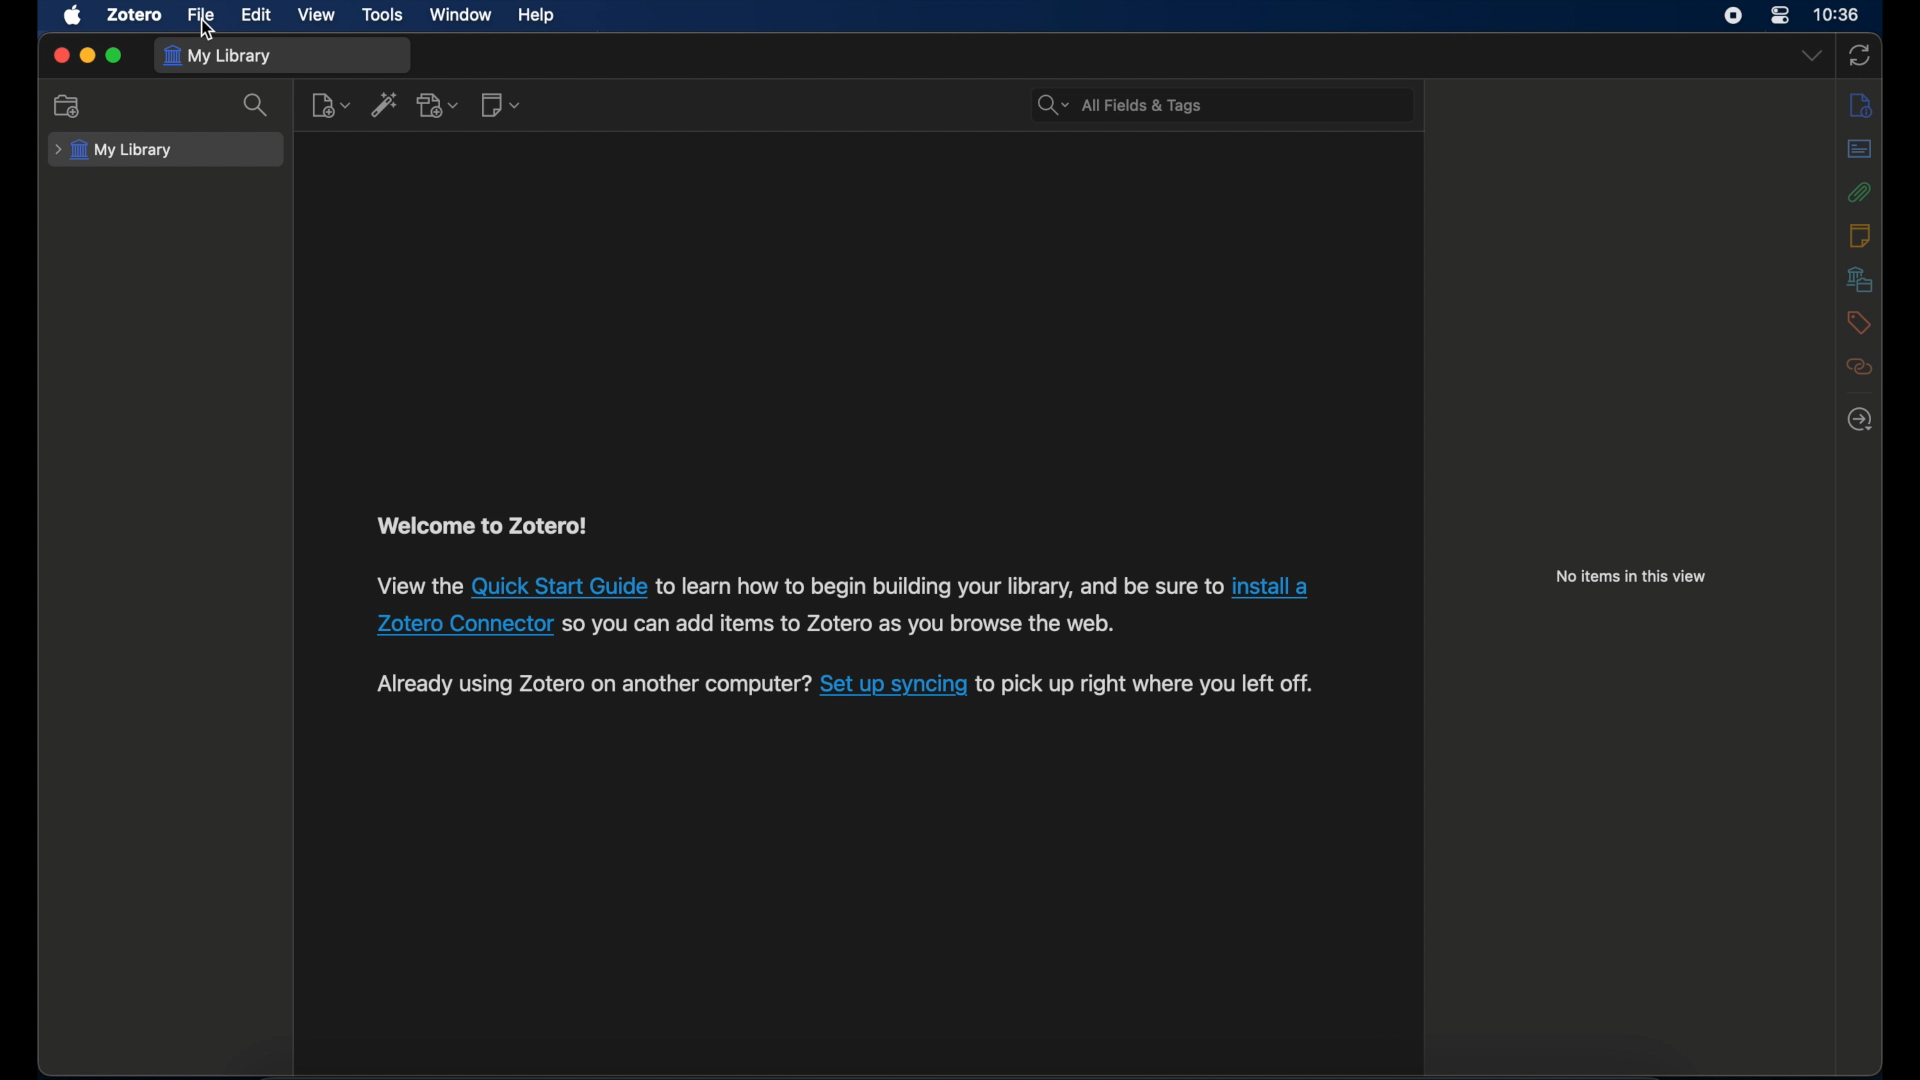 This screenshot has width=1920, height=1080. Describe the element at coordinates (1861, 419) in the screenshot. I see `locate` at that location.